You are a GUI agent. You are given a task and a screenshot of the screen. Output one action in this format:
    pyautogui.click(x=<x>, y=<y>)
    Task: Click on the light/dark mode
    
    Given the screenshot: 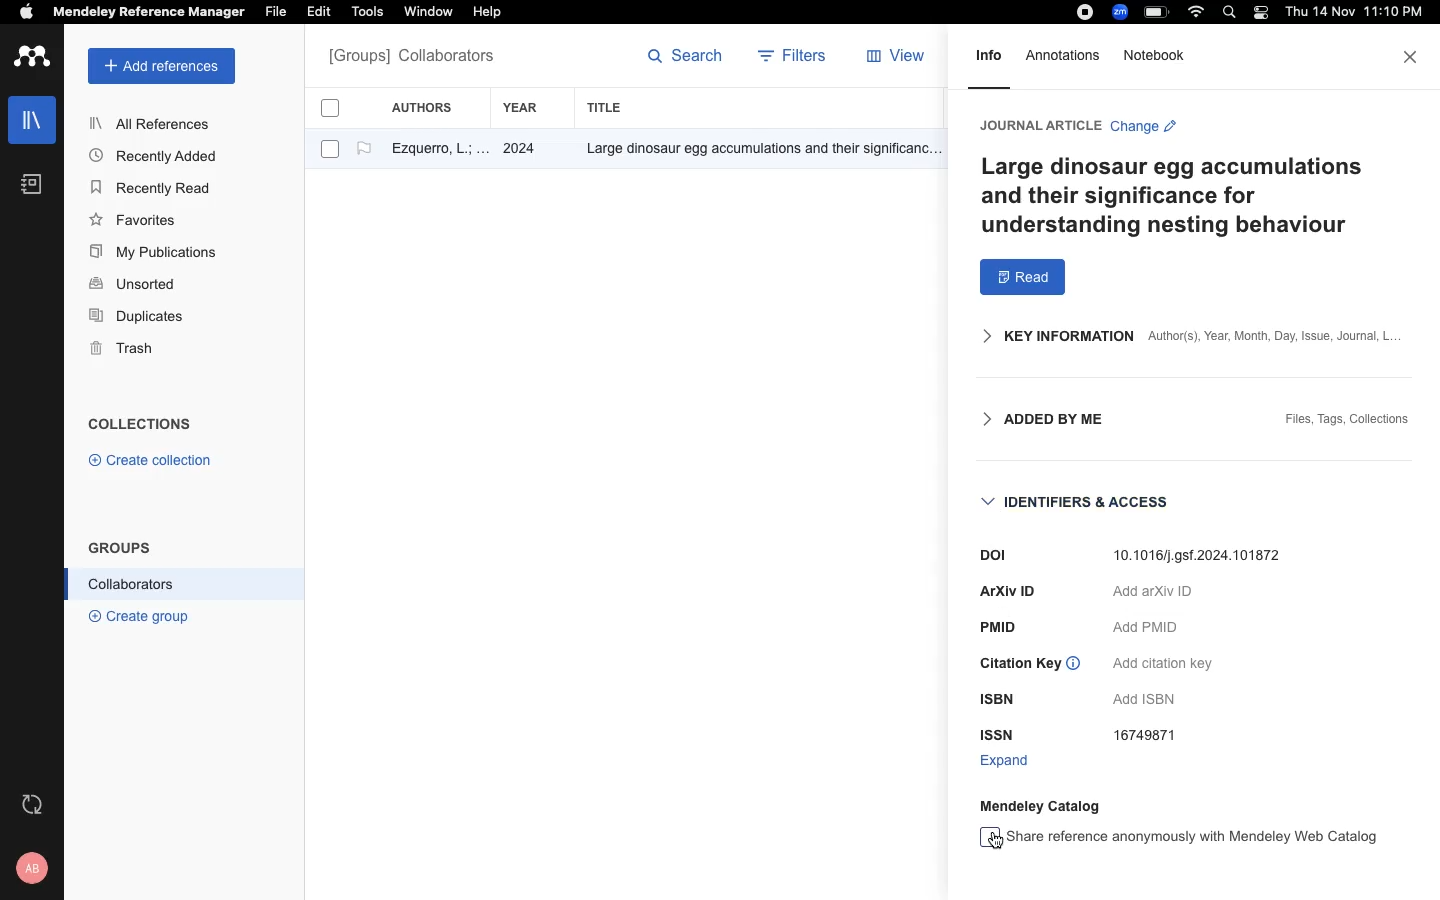 What is the action you would take?
    pyautogui.click(x=1260, y=12)
    